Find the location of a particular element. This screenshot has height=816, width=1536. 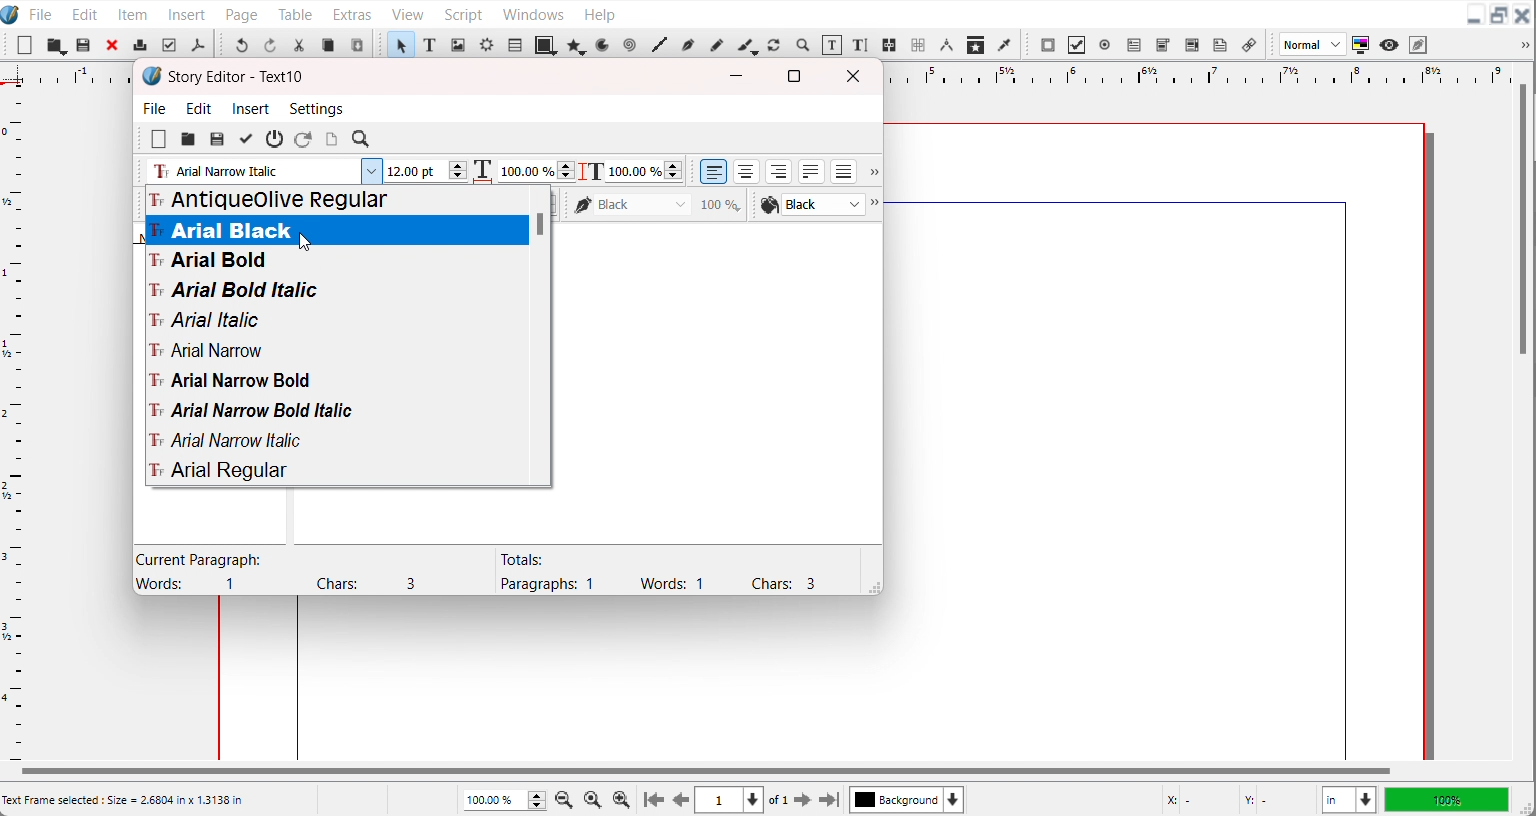

Preflight verifier is located at coordinates (168, 45).